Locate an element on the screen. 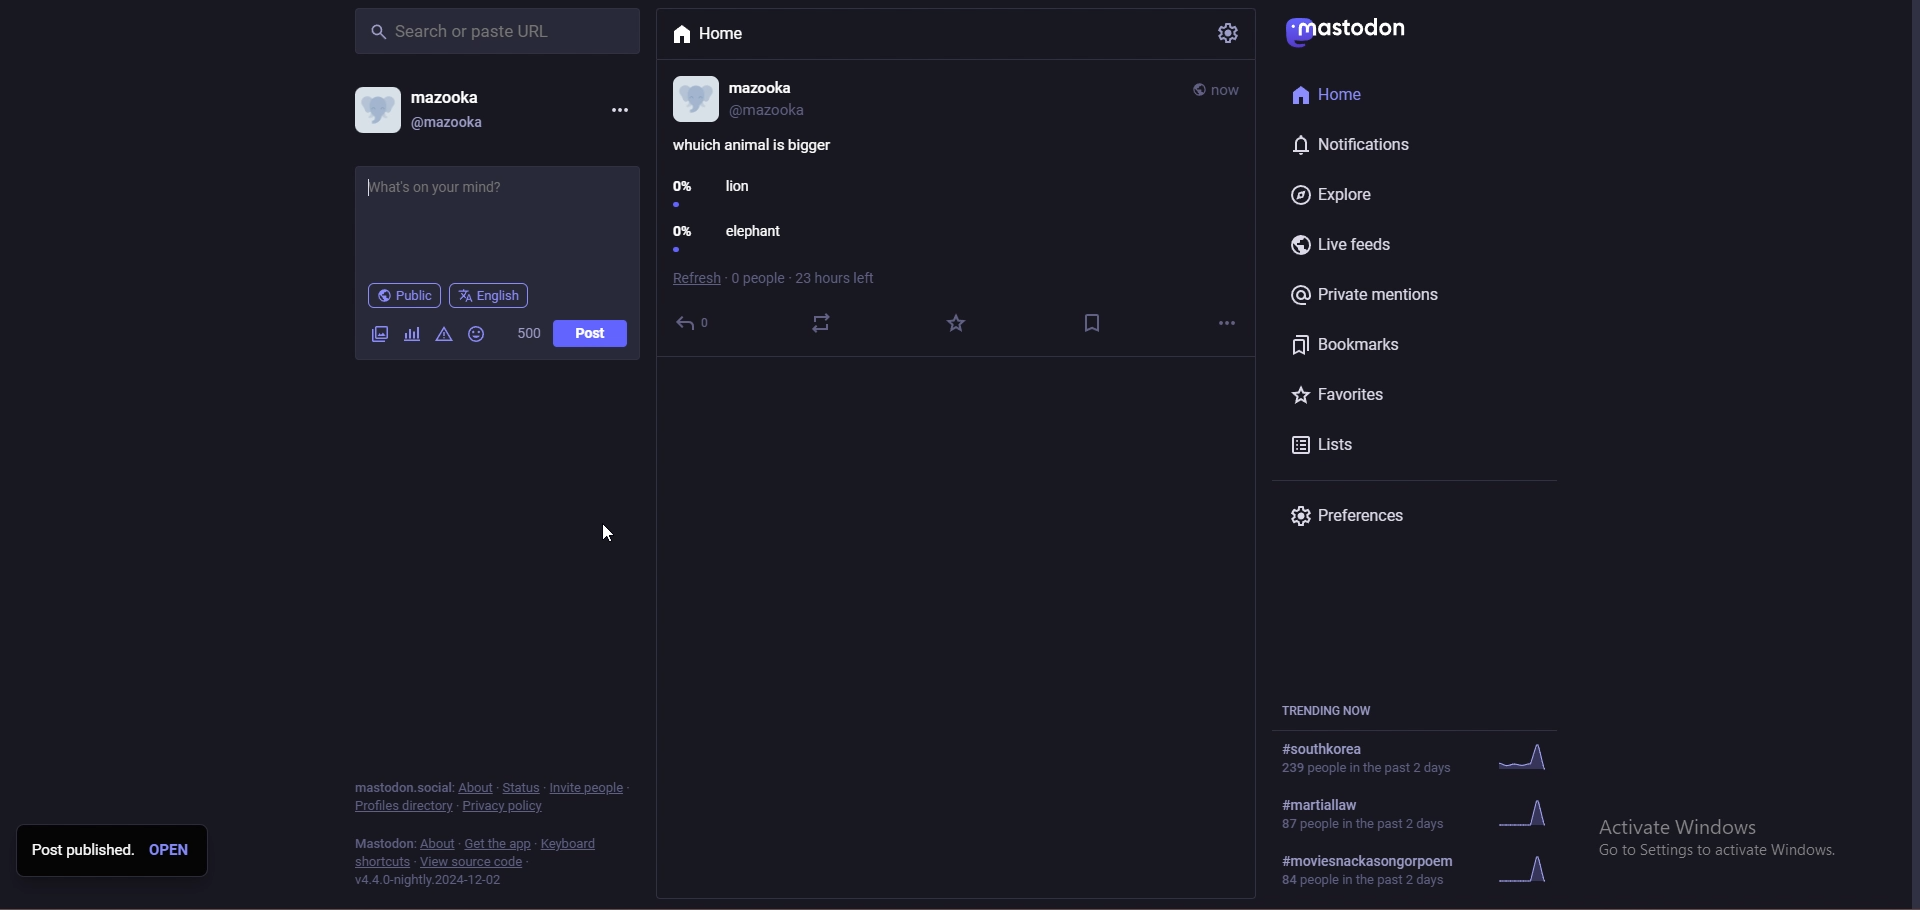  lists is located at coordinates (1360, 444).